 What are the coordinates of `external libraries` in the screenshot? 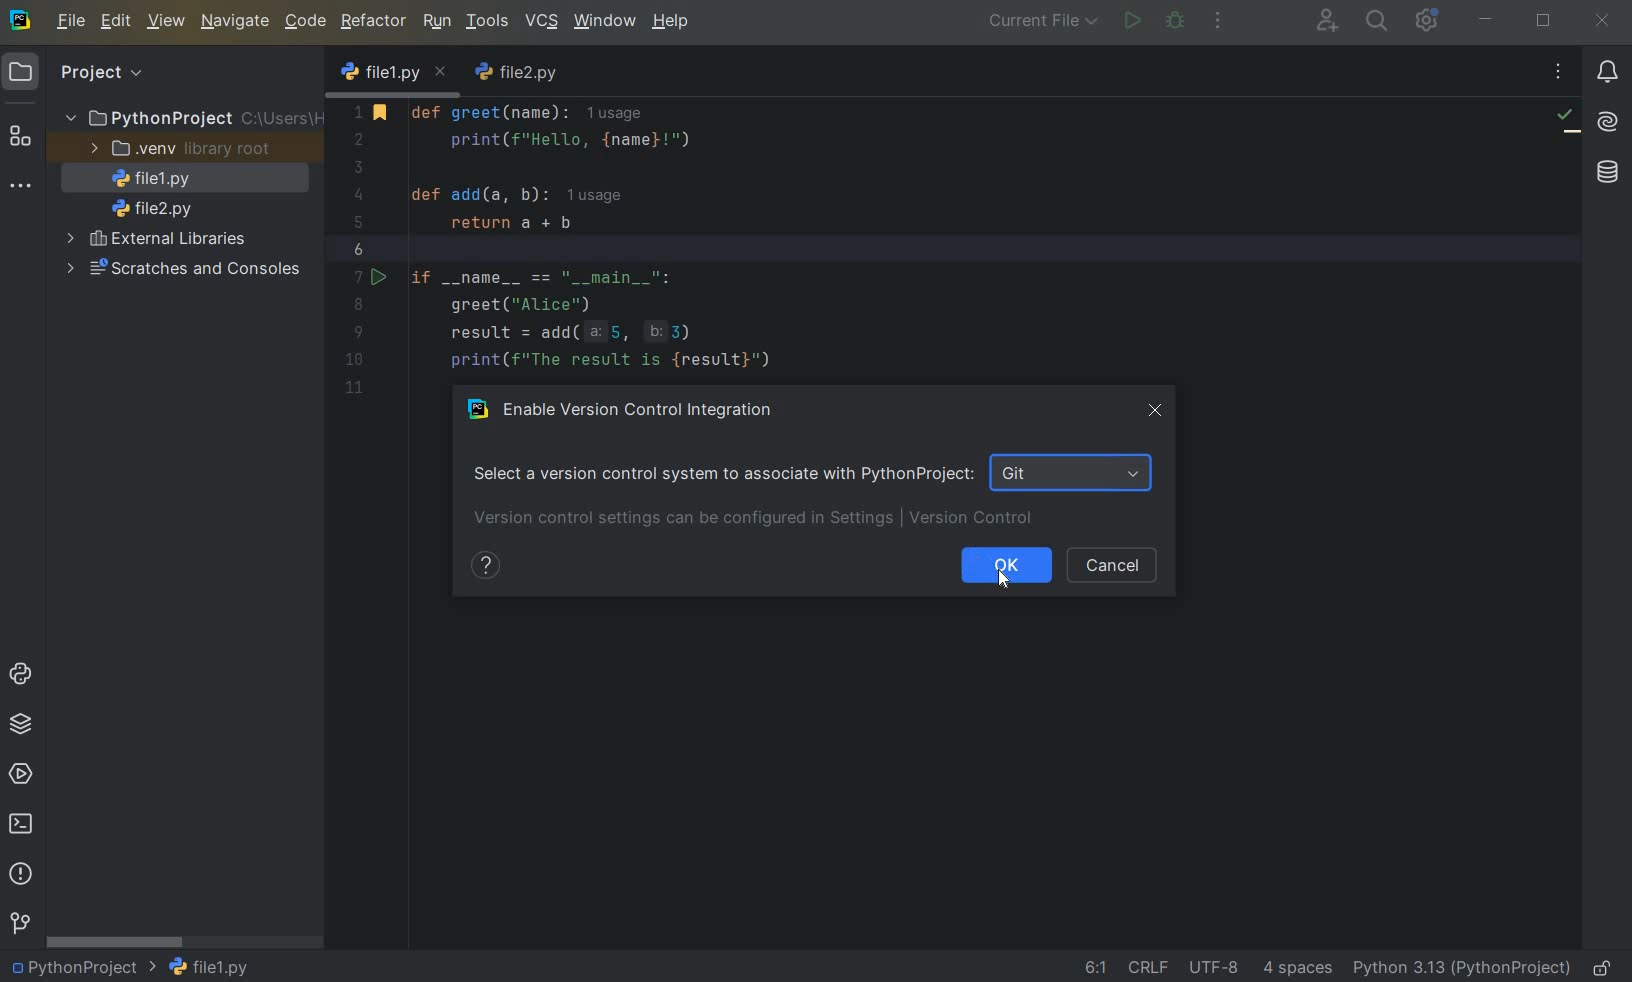 It's located at (157, 242).